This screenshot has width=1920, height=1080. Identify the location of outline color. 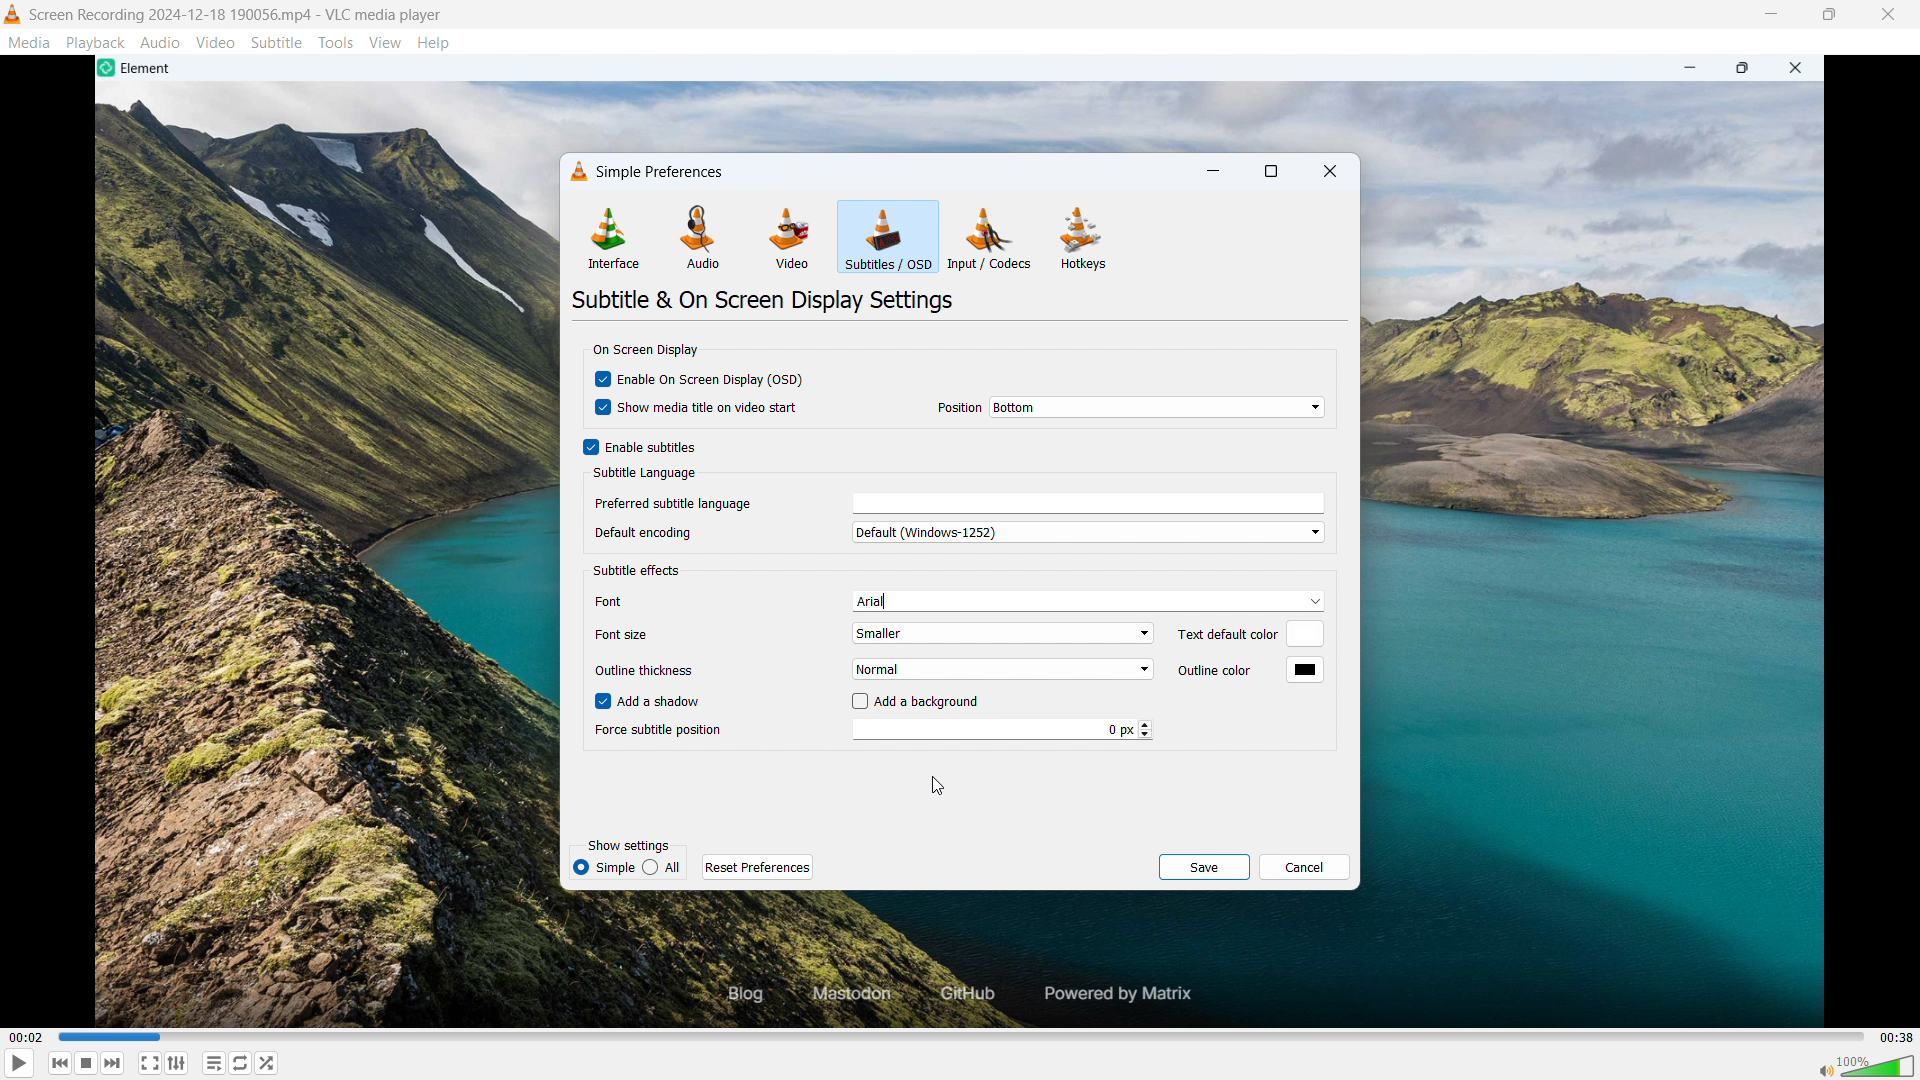
(1306, 671).